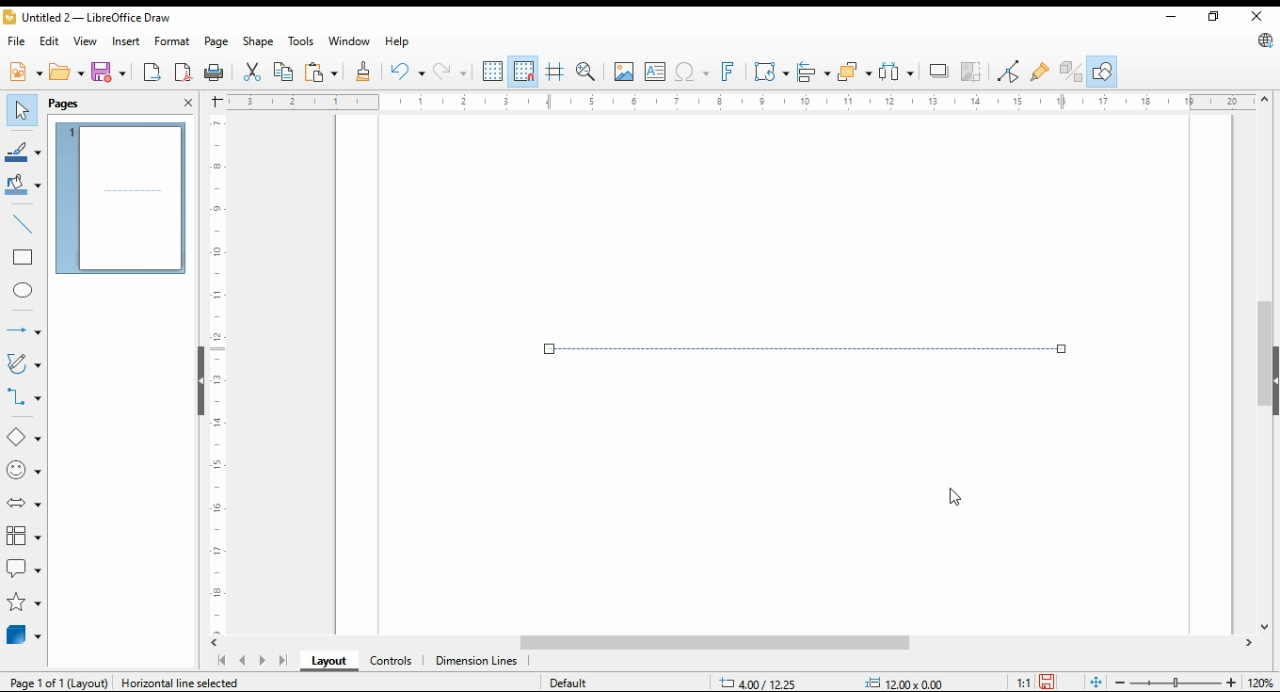 The image size is (1280, 692). What do you see at coordinates (153, 71) in the screenshot?
I see `export` at bounding box center [153, 71].